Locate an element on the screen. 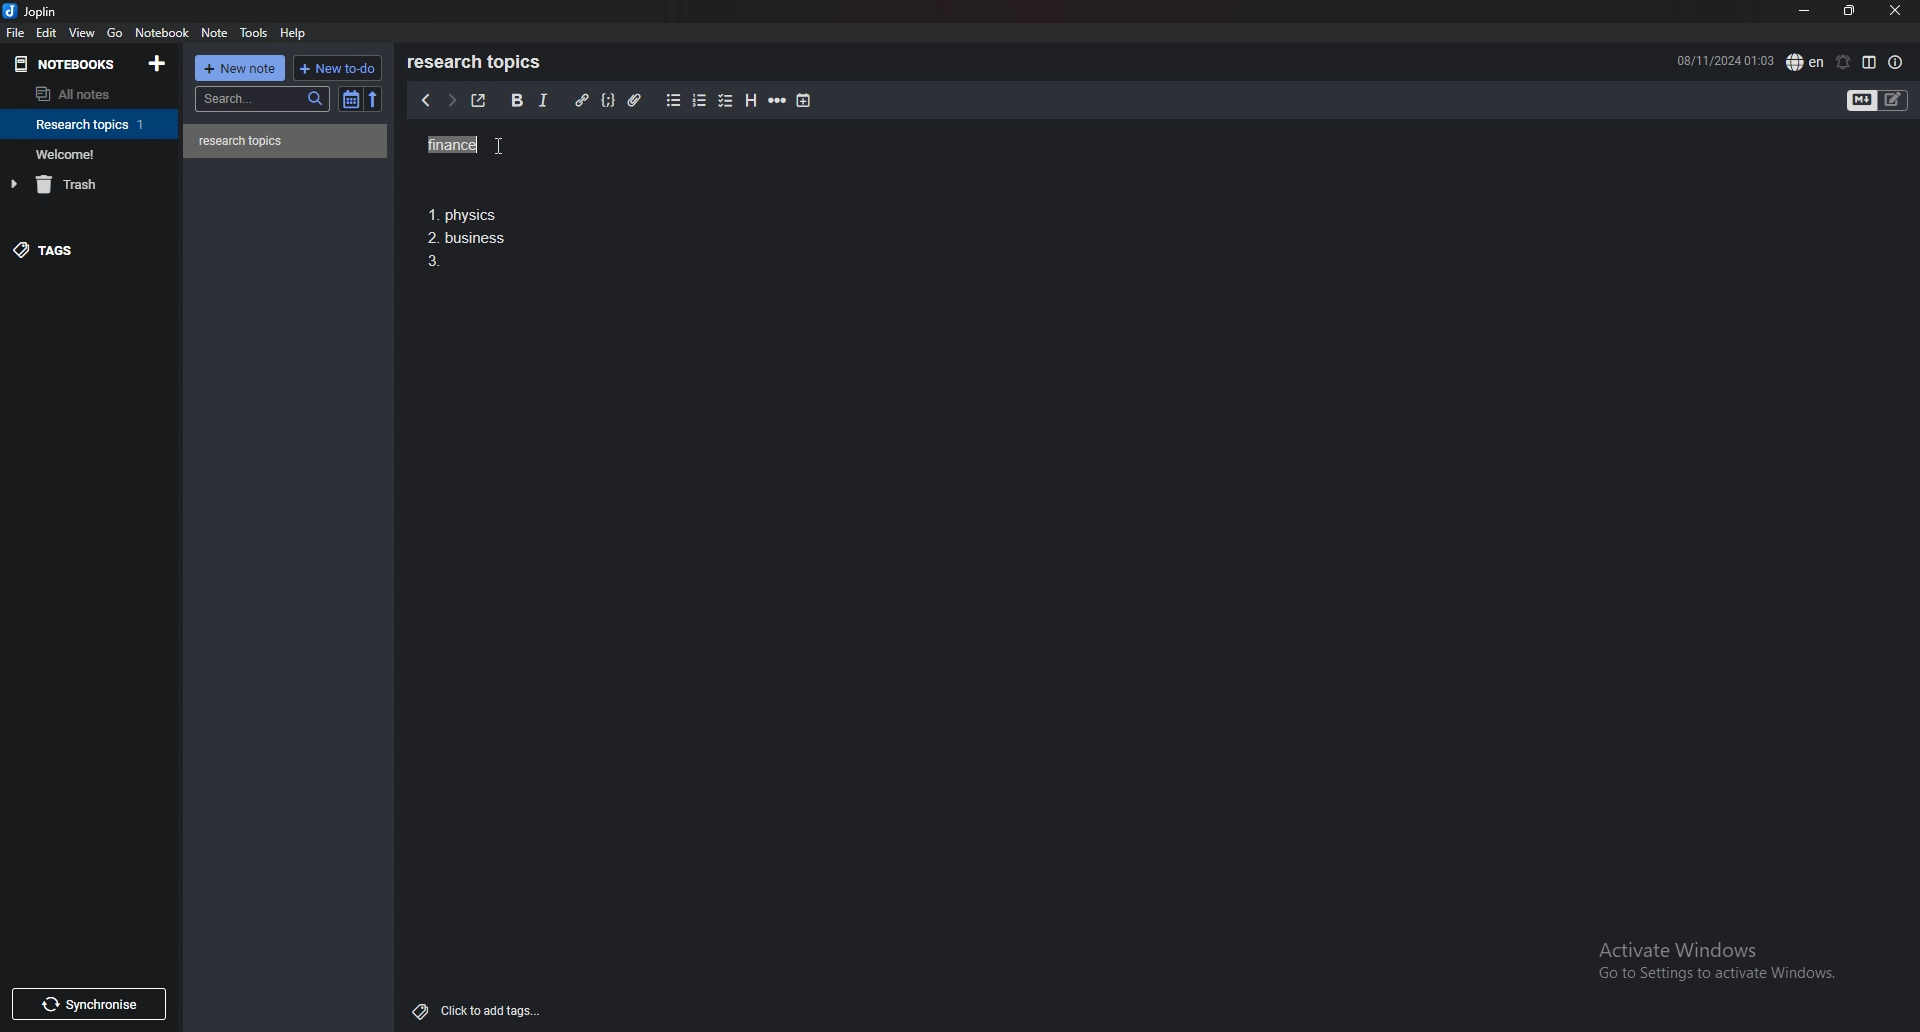 This screenshot has height=1032, width=1920. trash is located at coordinates (93, 184).